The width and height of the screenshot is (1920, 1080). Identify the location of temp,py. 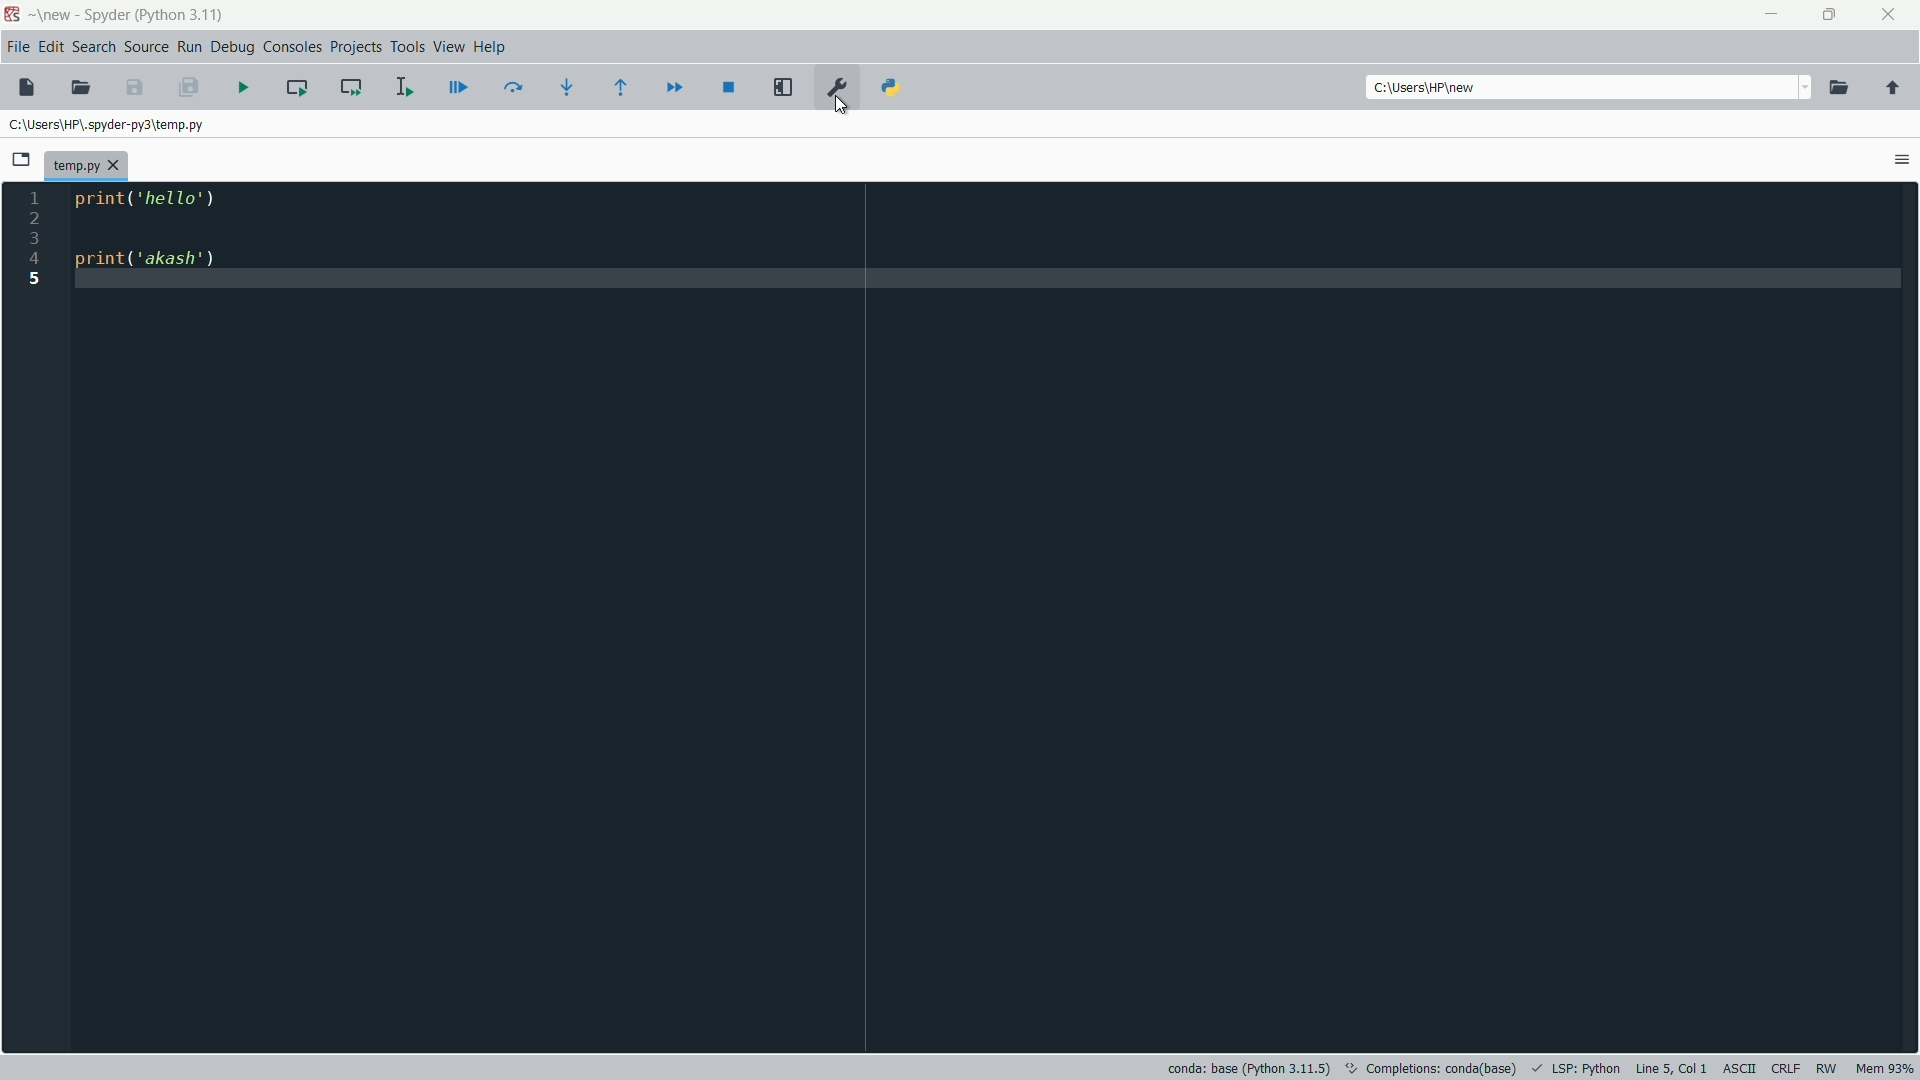
(100, 164).